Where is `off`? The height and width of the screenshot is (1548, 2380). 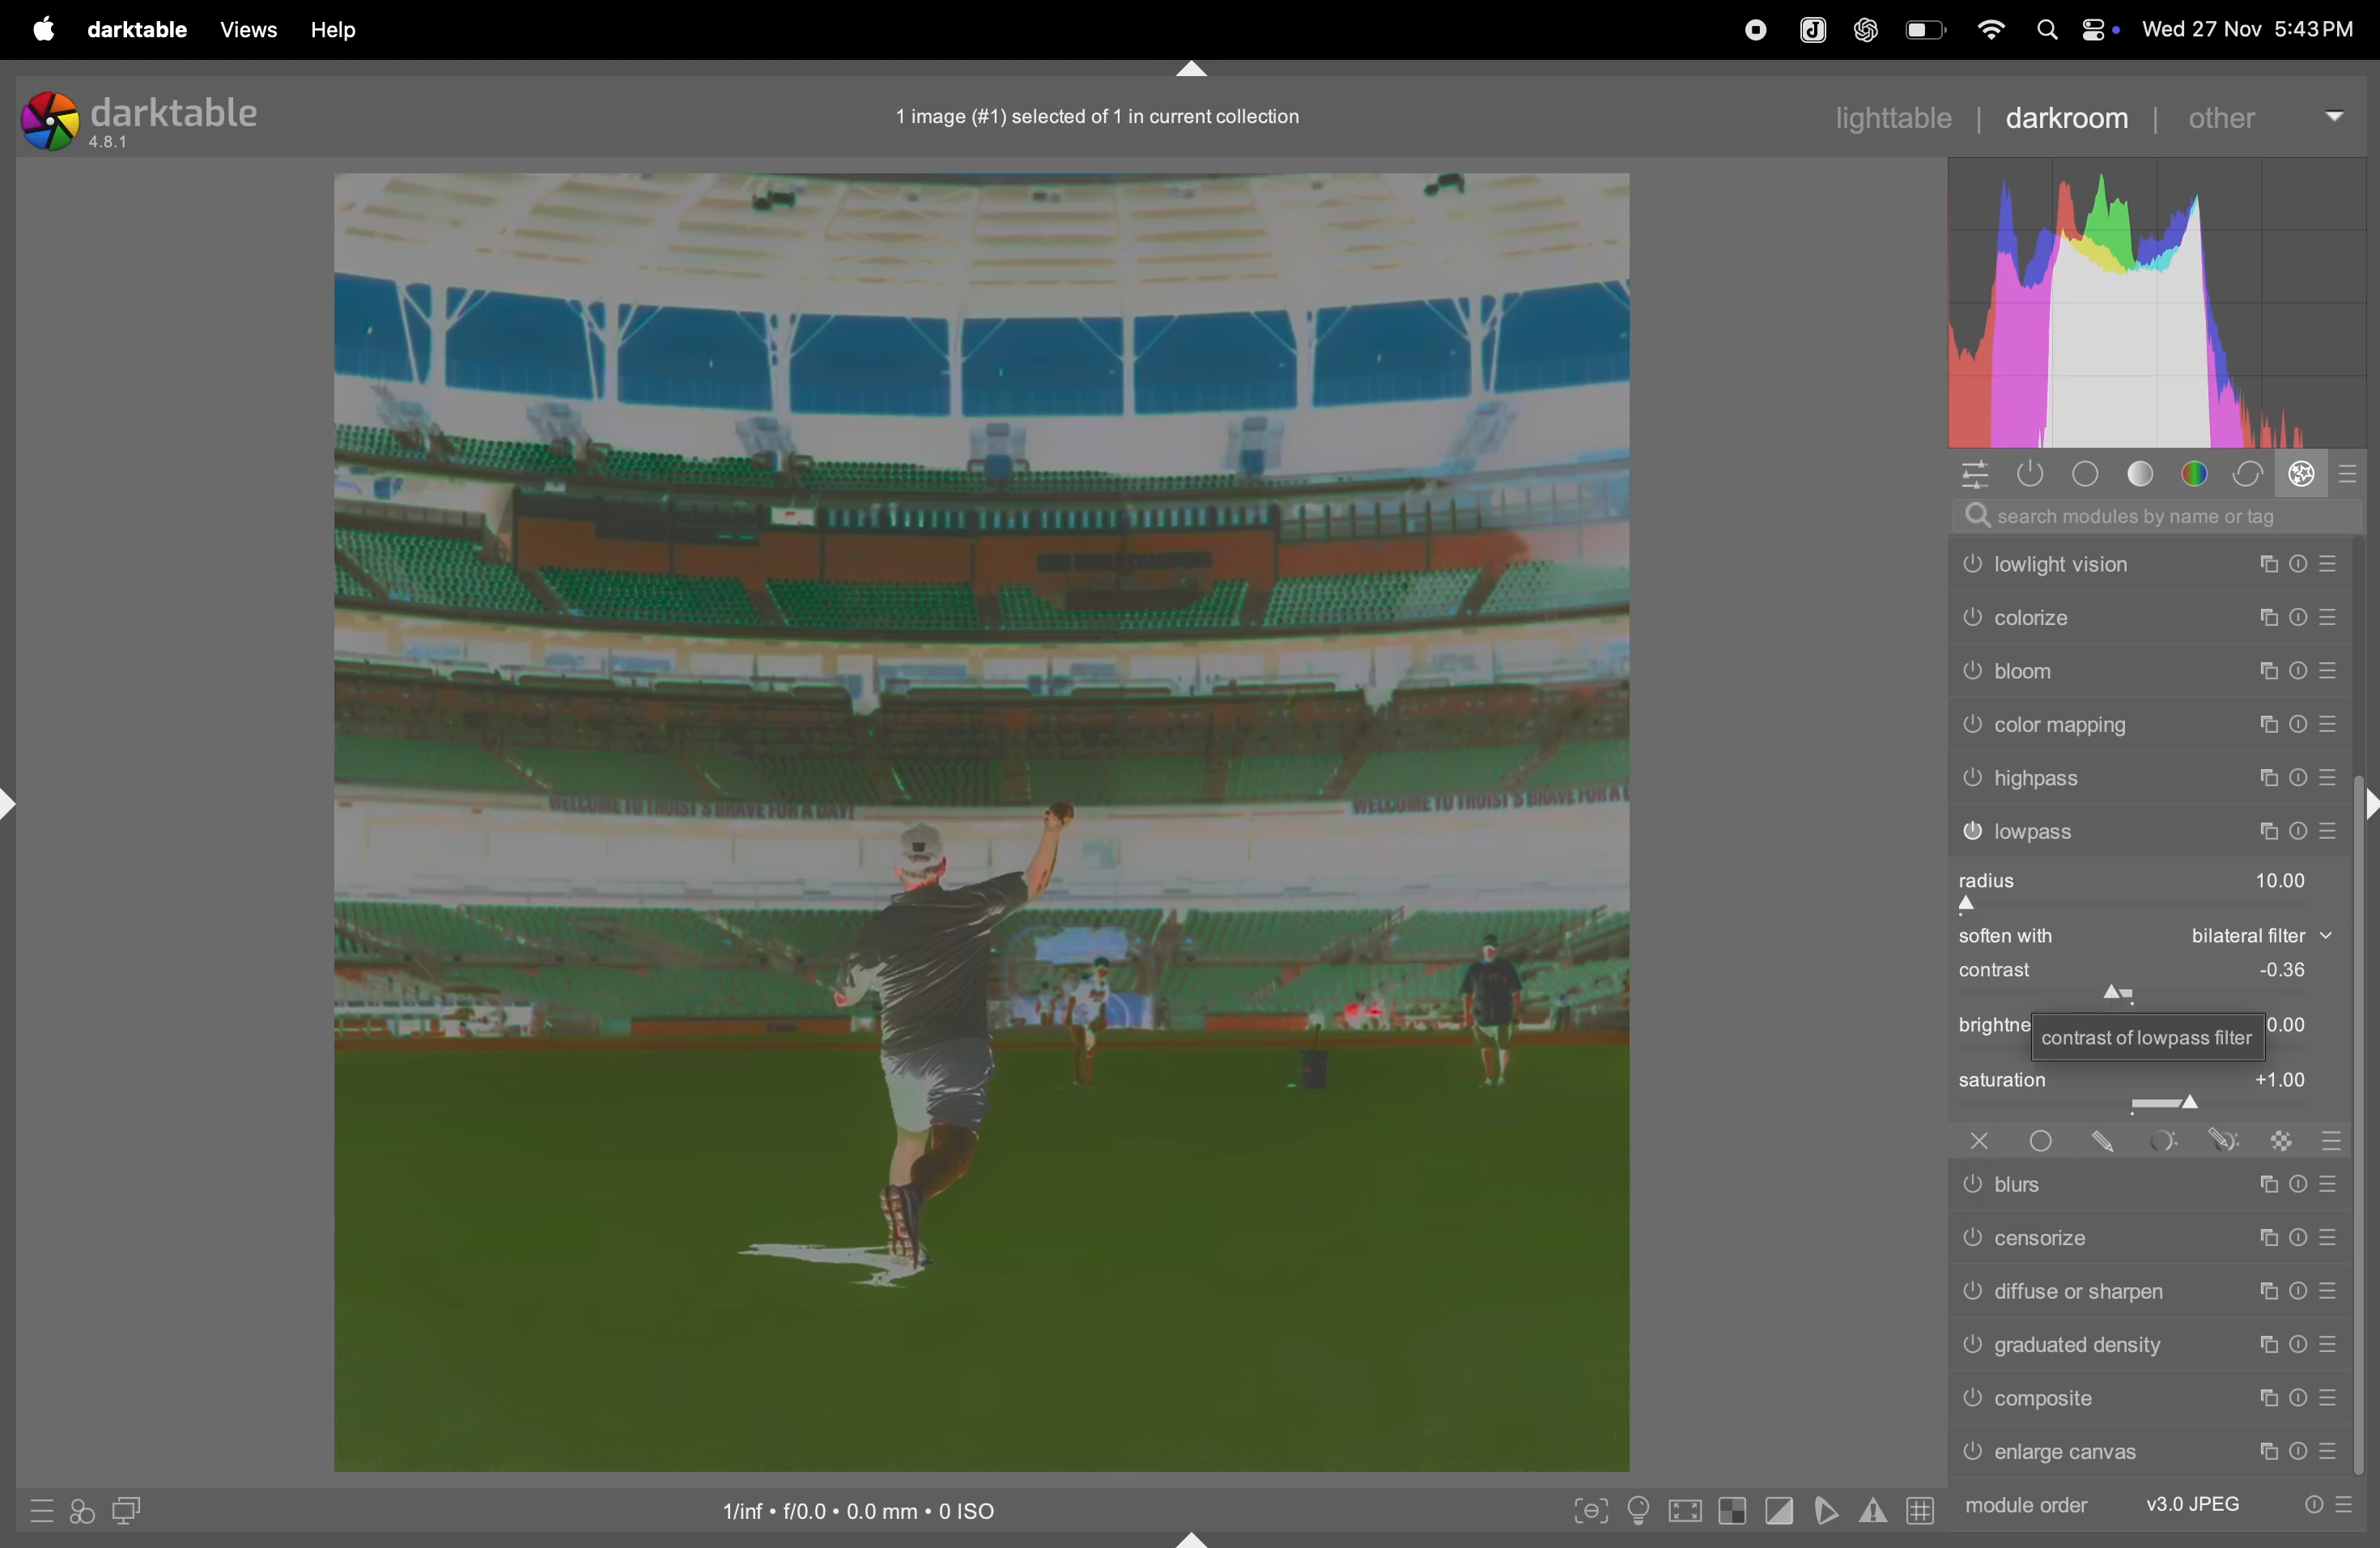 off is located at coordinates (1975, 1141).